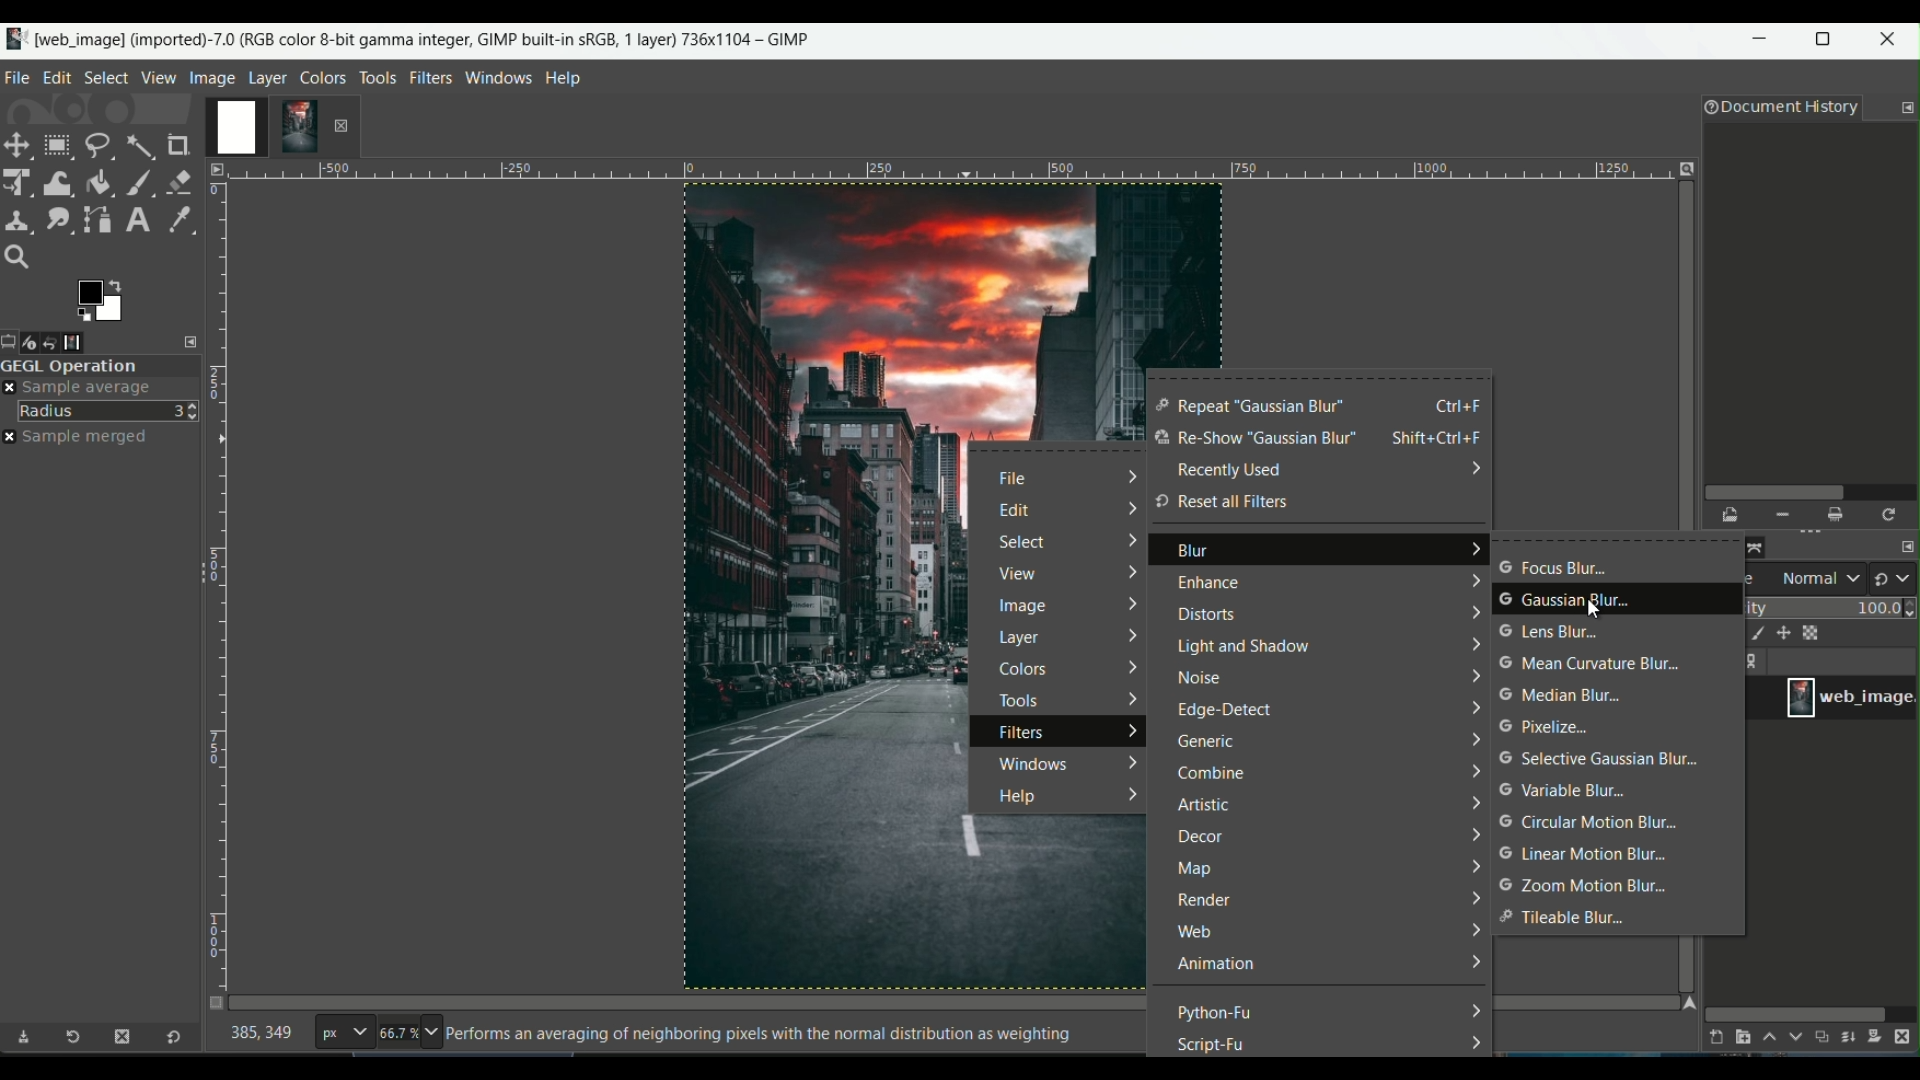 The image size is (1920, 1080). Describe the element at coordinates (1741, 1037) in the screenshot. I see `create new layer group` at that location.